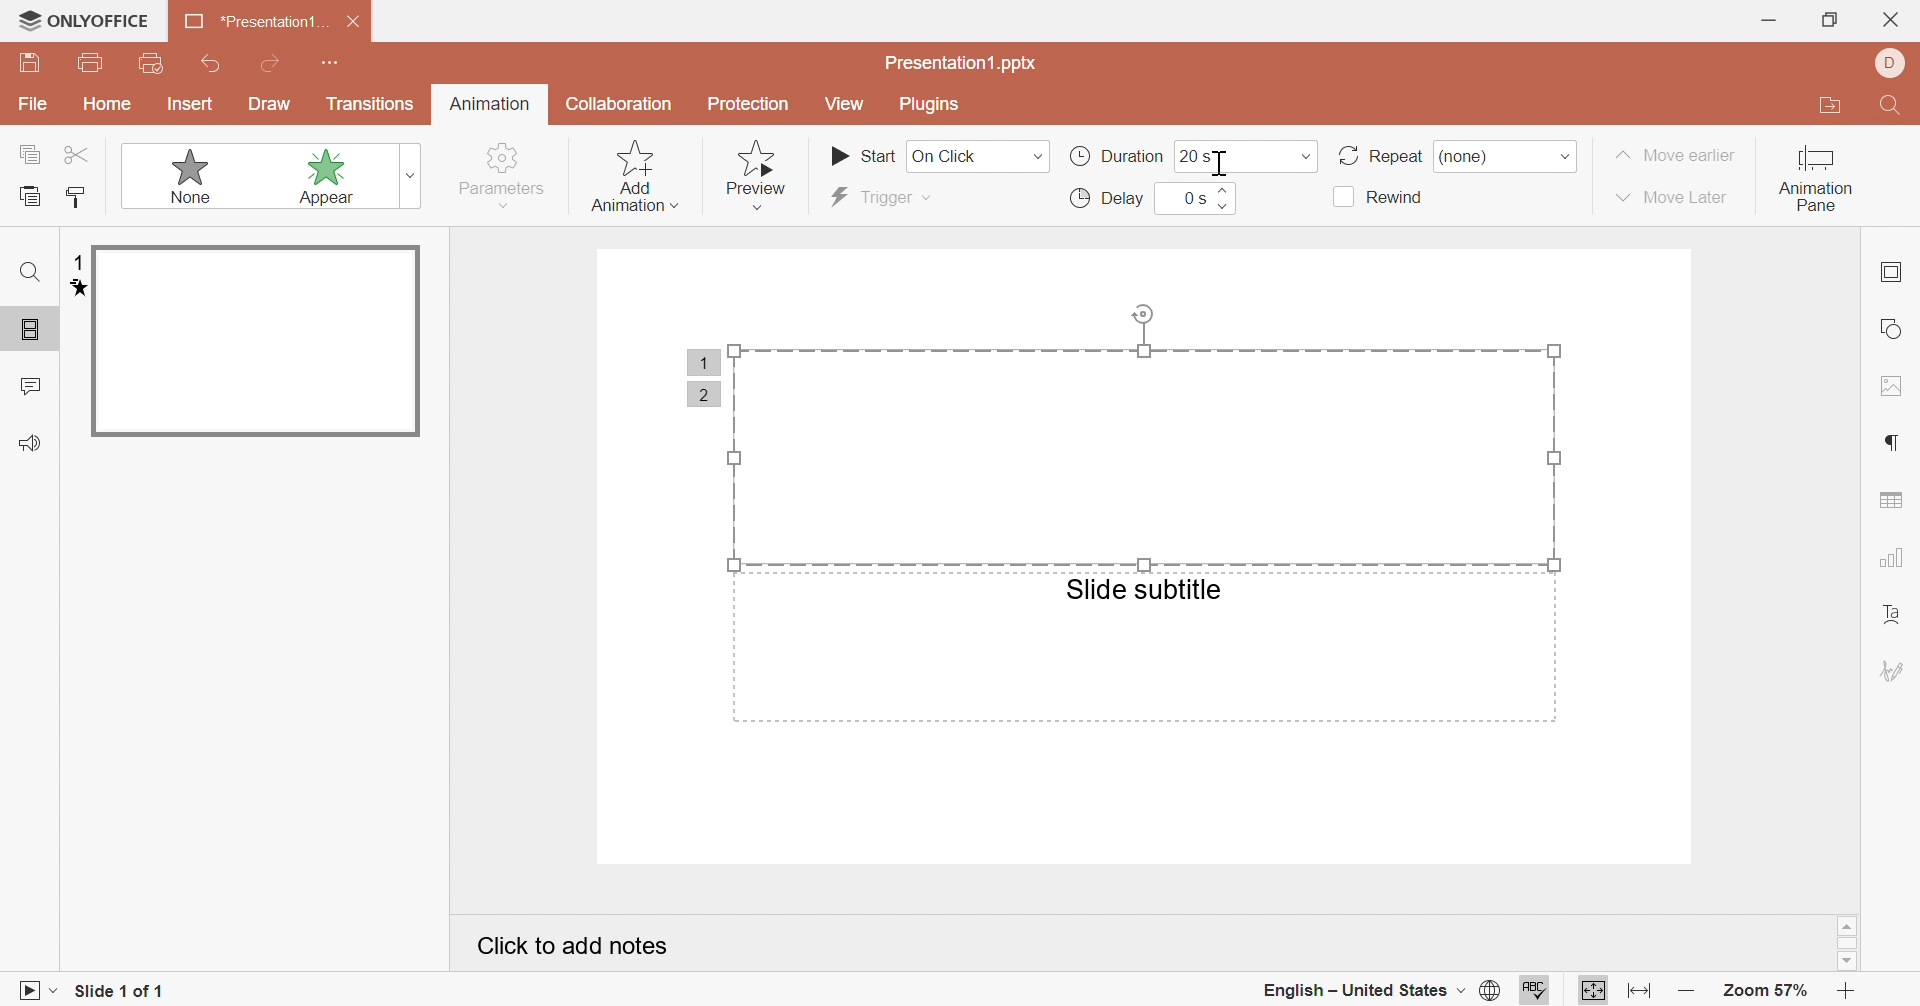 The height and width of the screenshot is (1006, 1920). I want to click on 2, so click(702, 396).